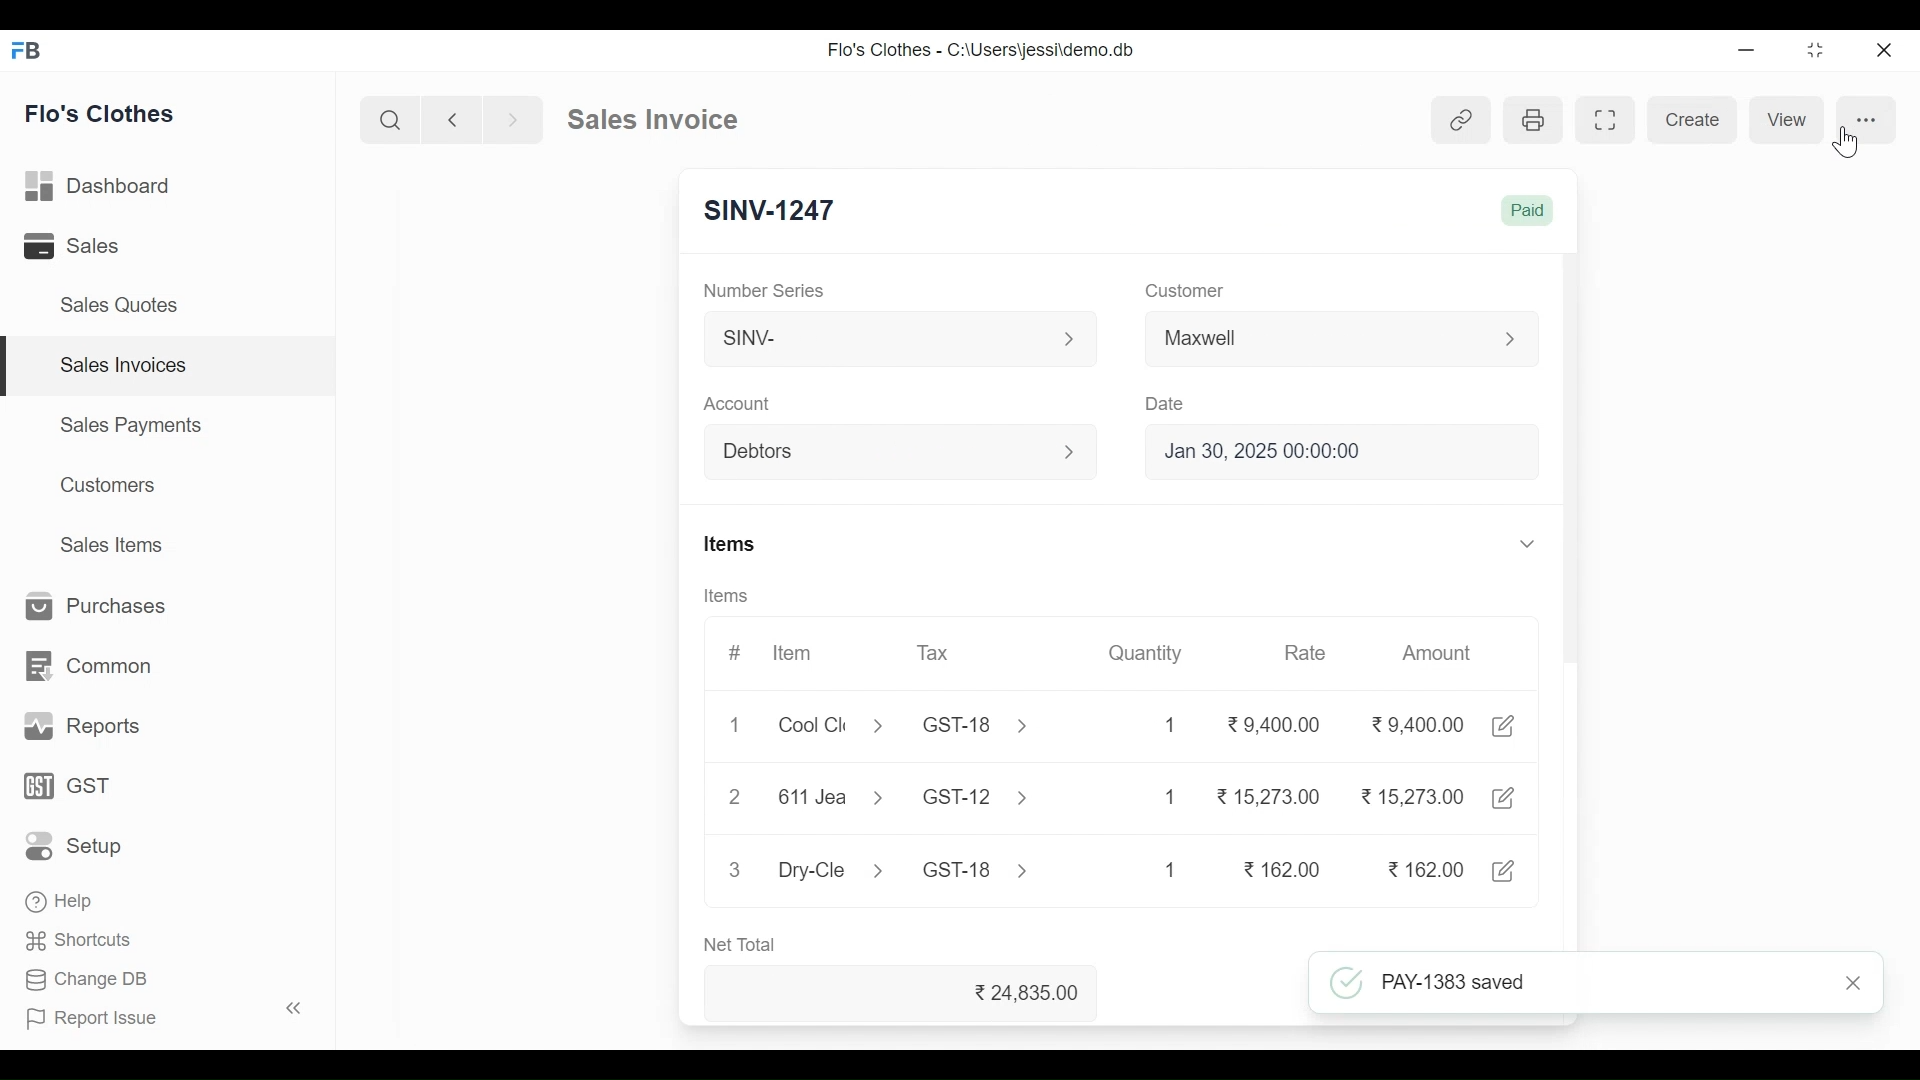 This screenshot has width=1920, height=1080. I want to click on View link references, so click(1462, 120).